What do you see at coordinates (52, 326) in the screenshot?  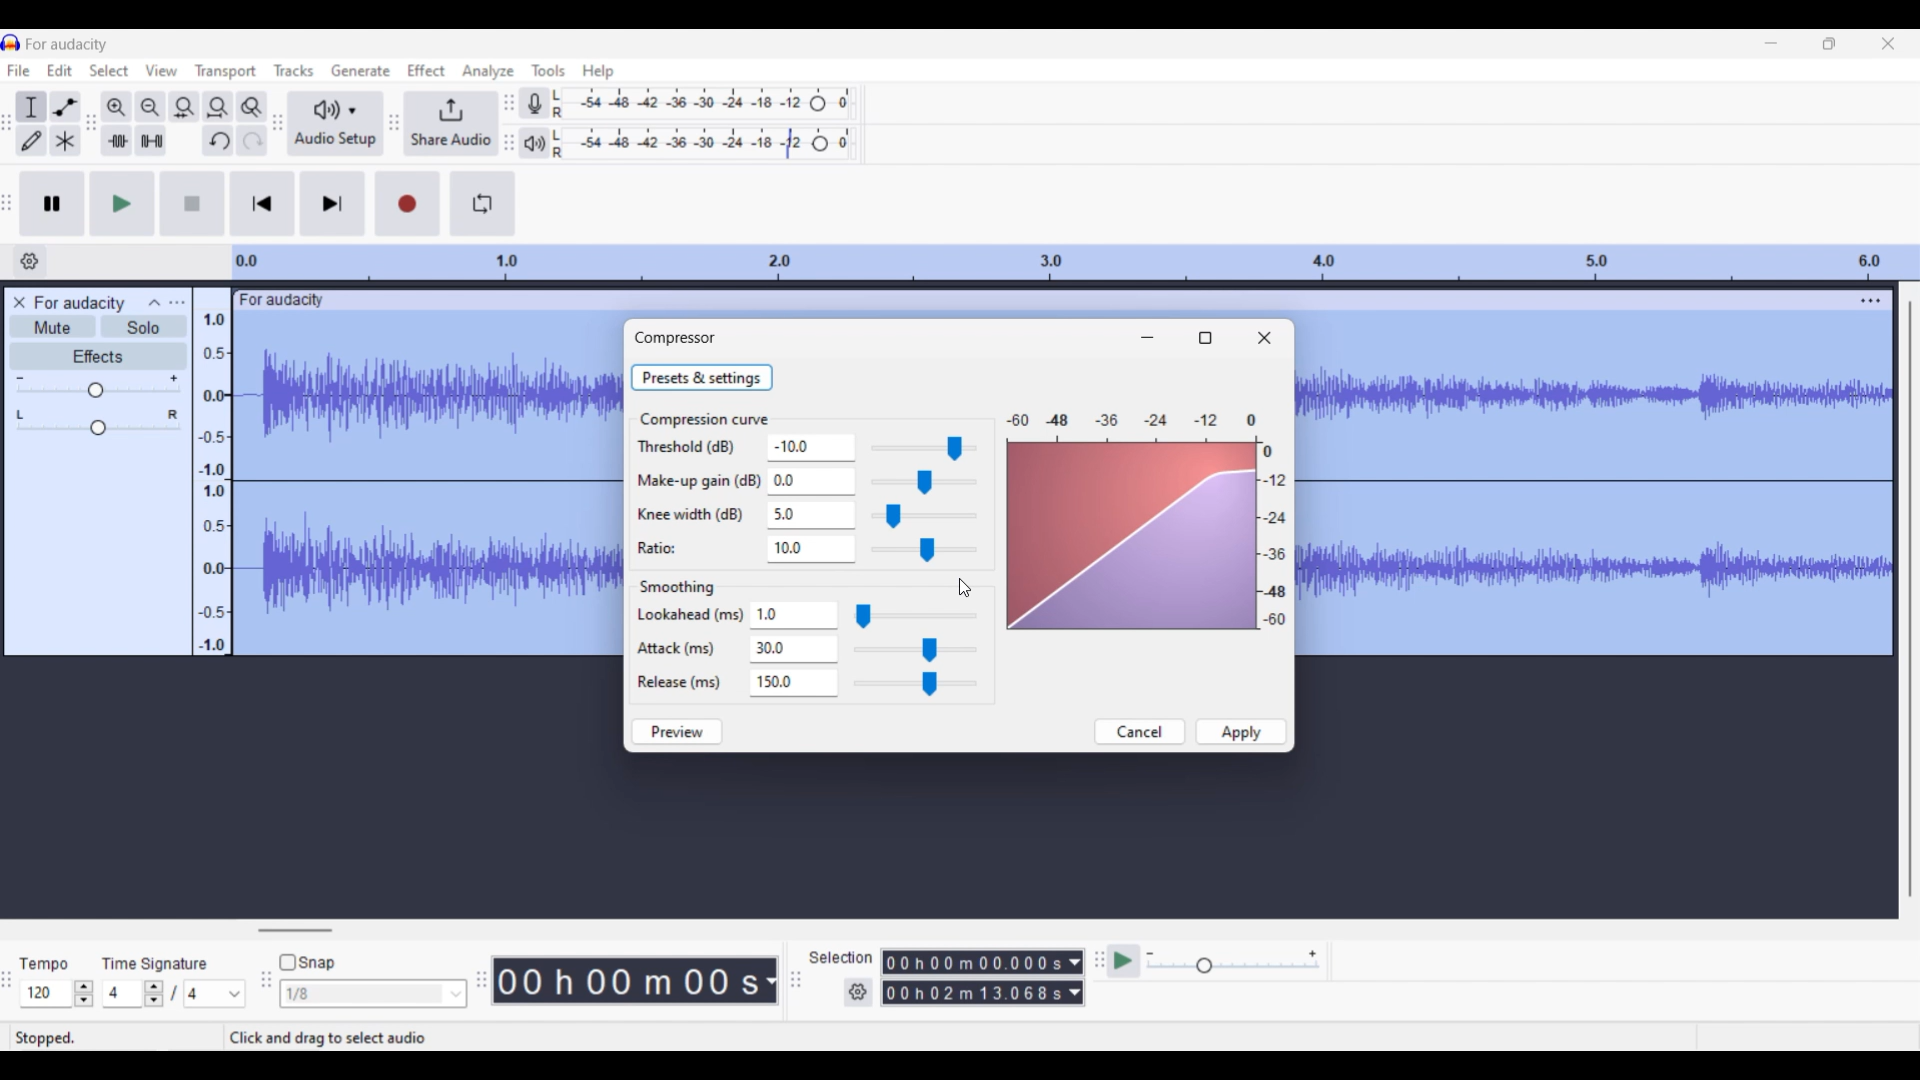 I see `Mute` at bounding box center [52, 326].